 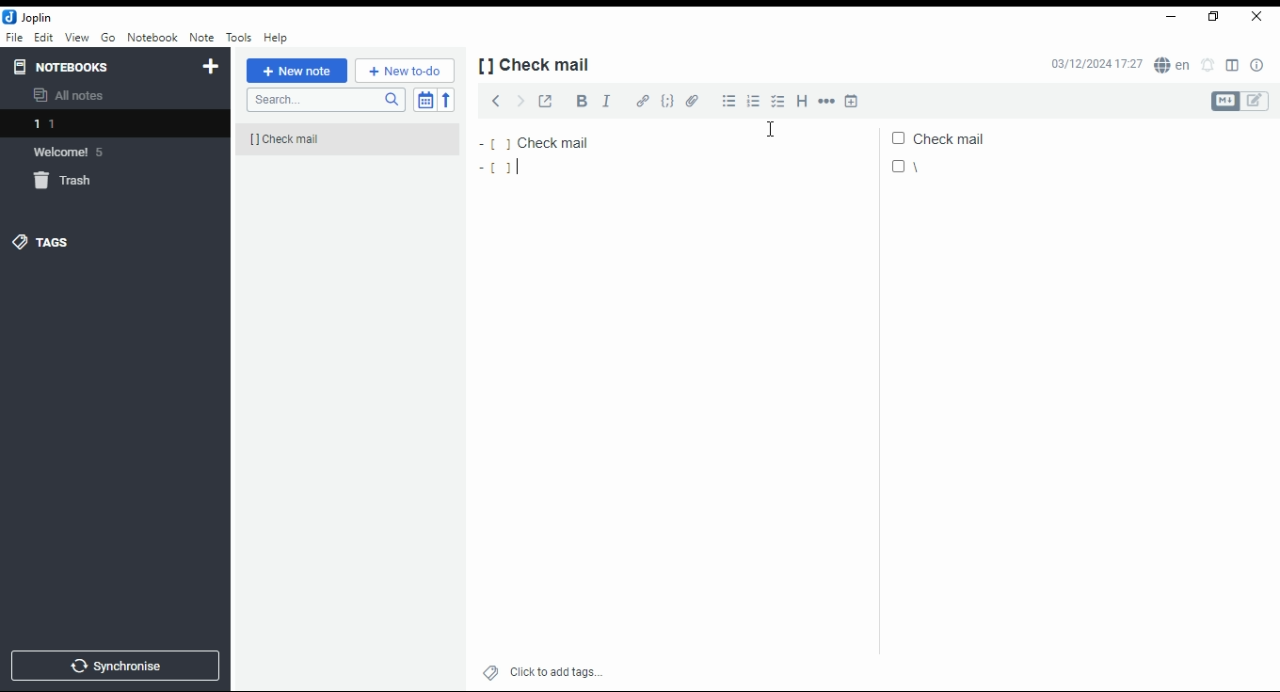 I want to click on new notebook, so click(x=212, y=67).